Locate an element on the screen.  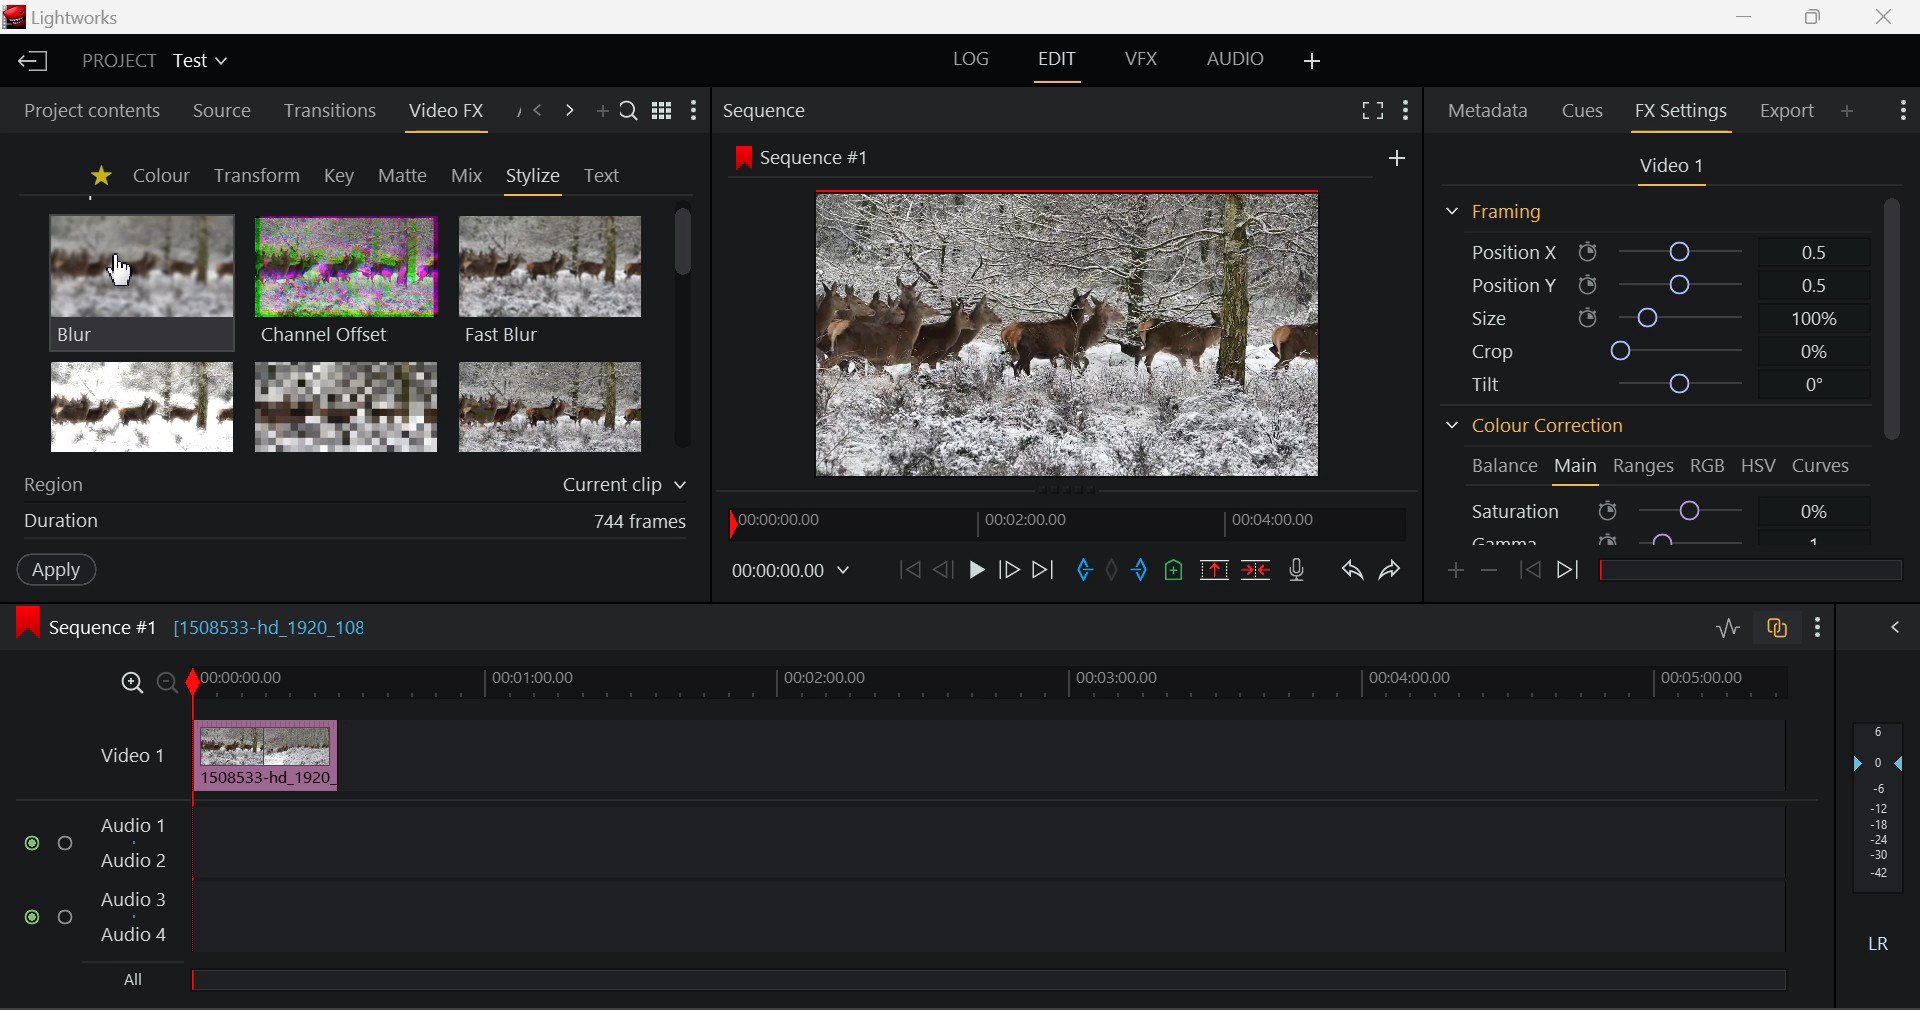
Toggle audio levels editing is located at coordinates (1727, 626).